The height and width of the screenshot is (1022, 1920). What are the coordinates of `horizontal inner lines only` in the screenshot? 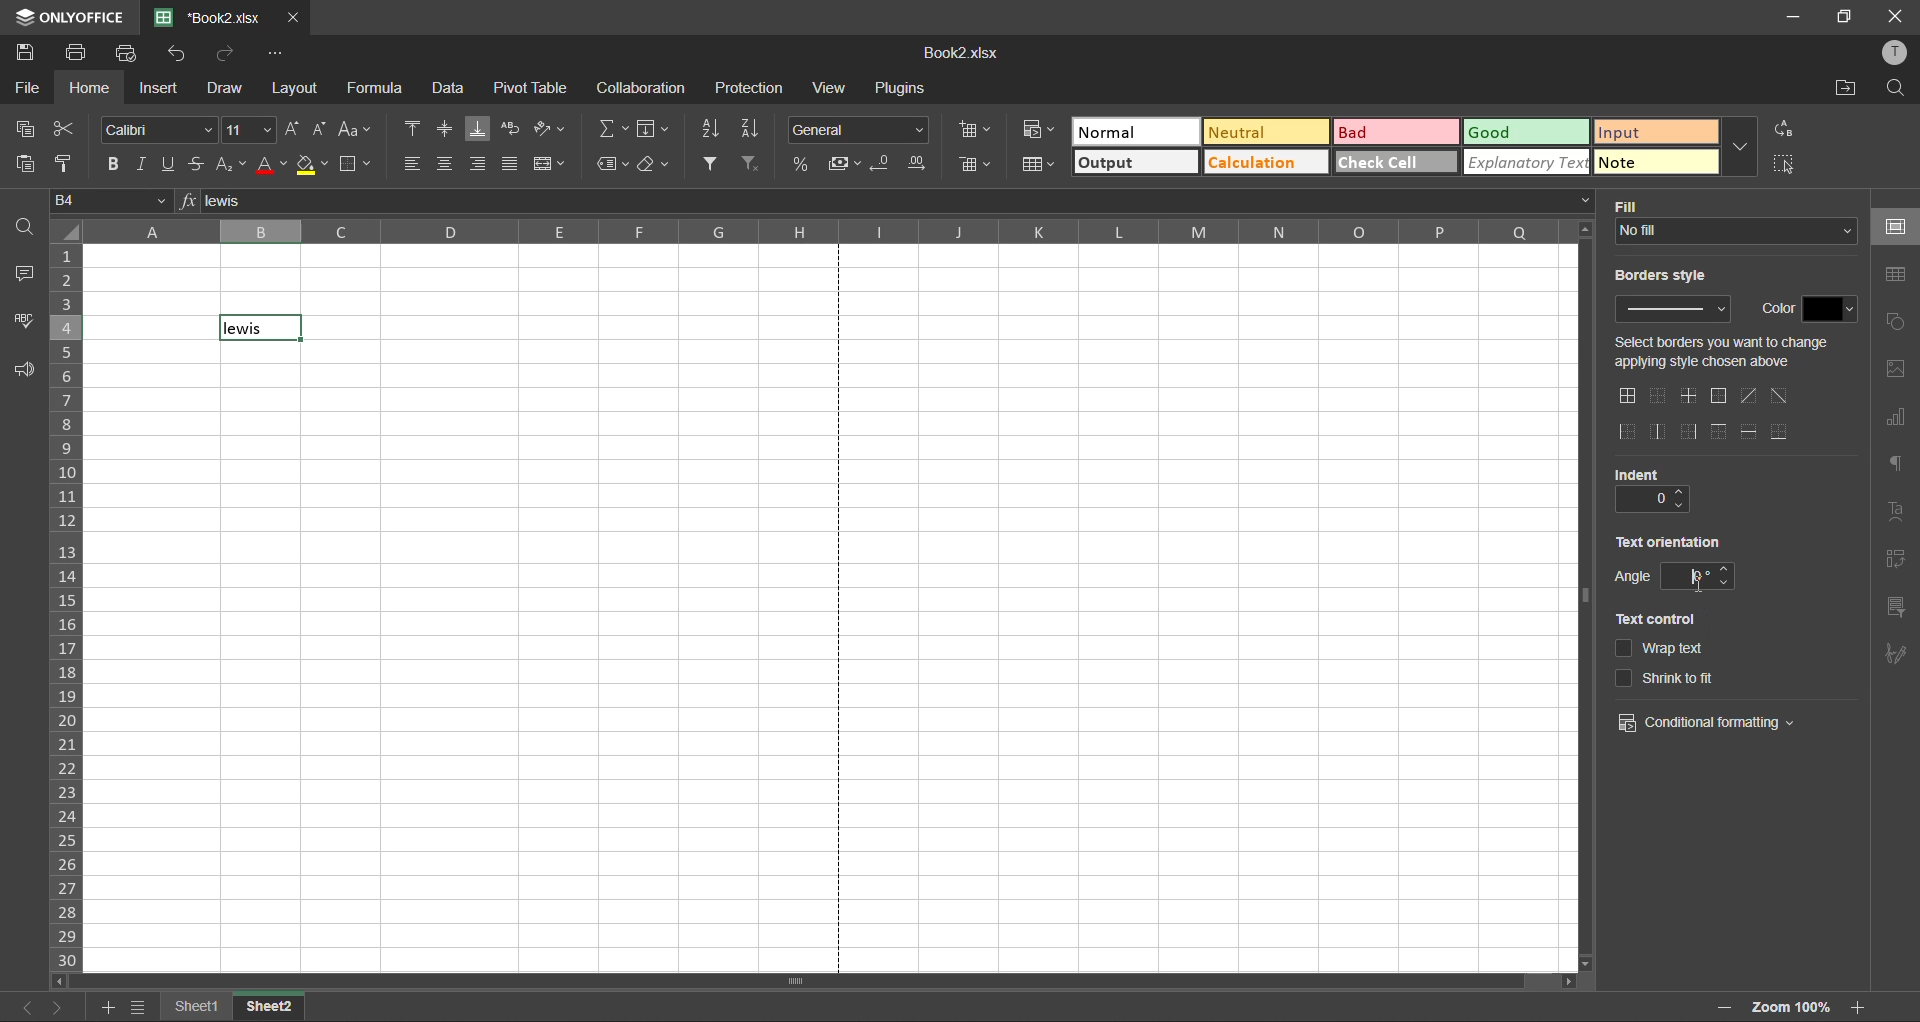 It's located at (1752, 431).